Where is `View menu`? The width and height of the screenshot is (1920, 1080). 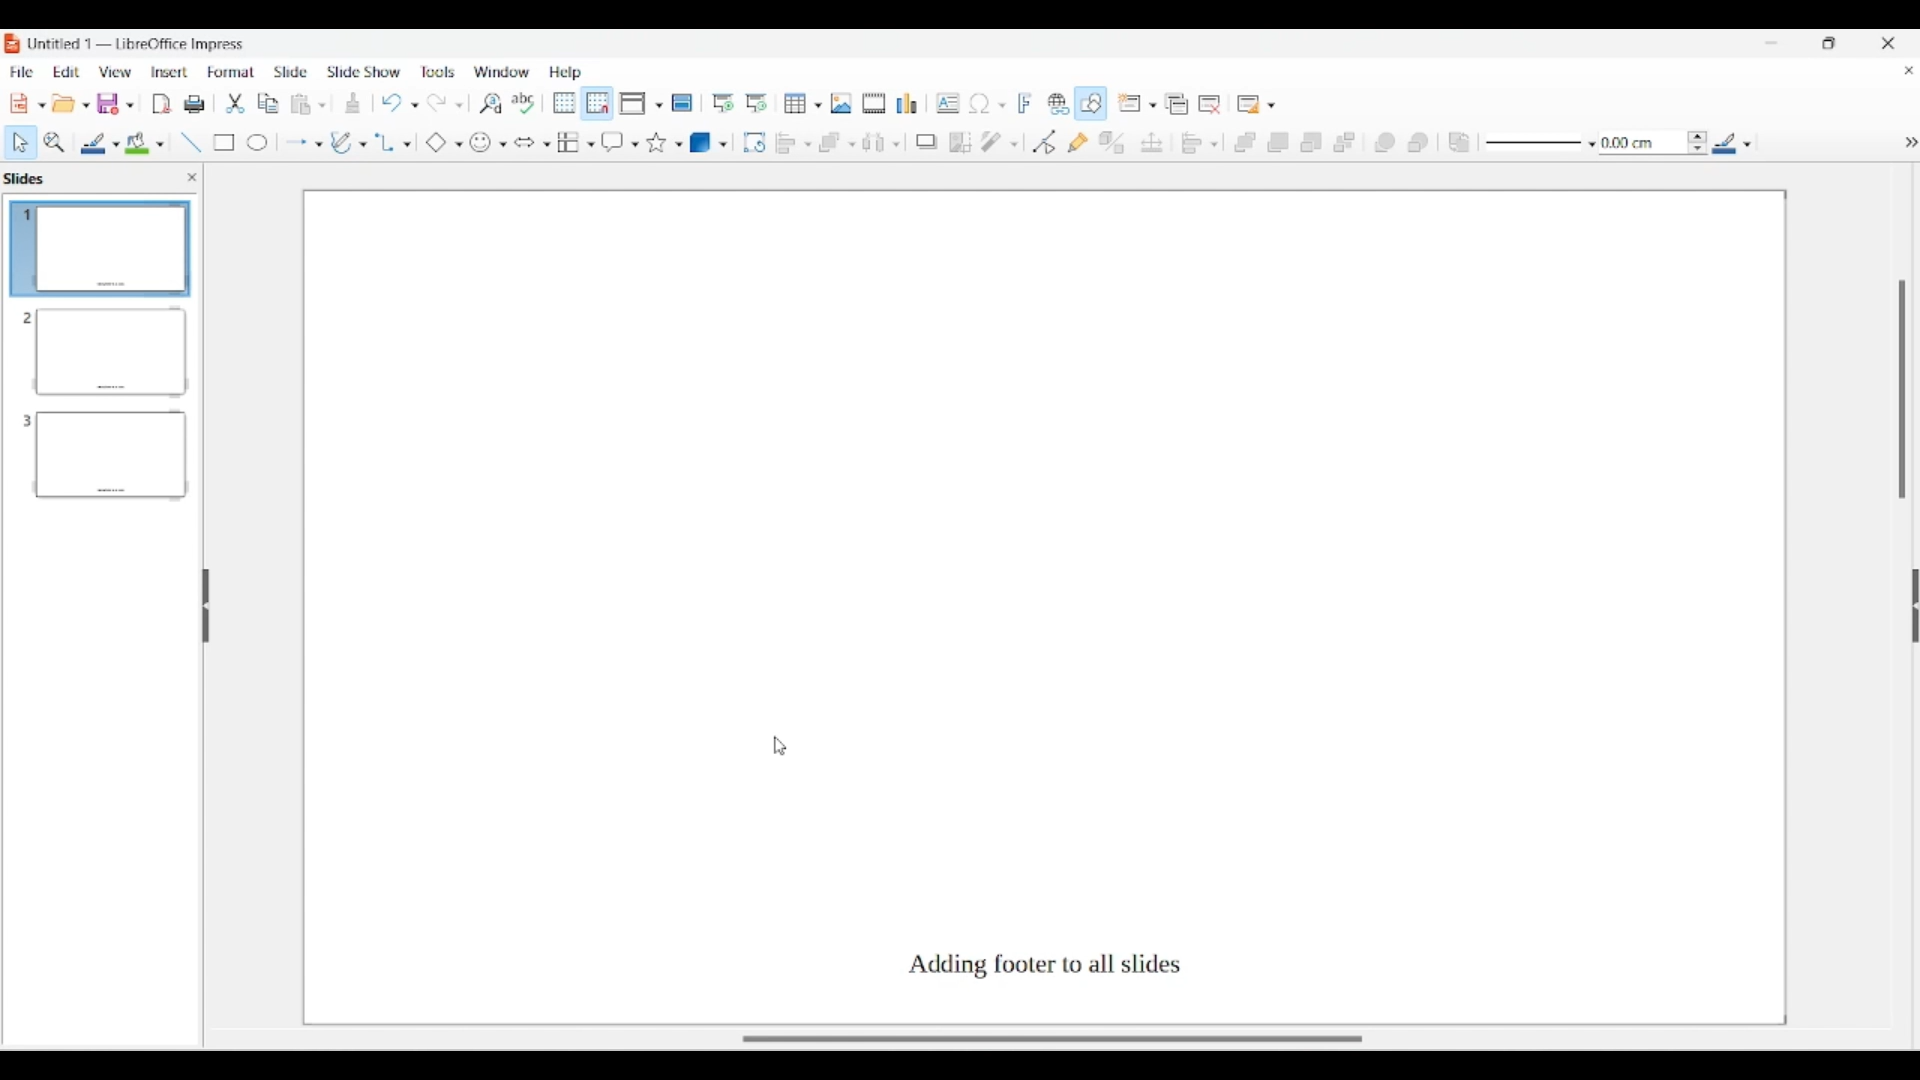 View menu is located at coordinates (116, 72).